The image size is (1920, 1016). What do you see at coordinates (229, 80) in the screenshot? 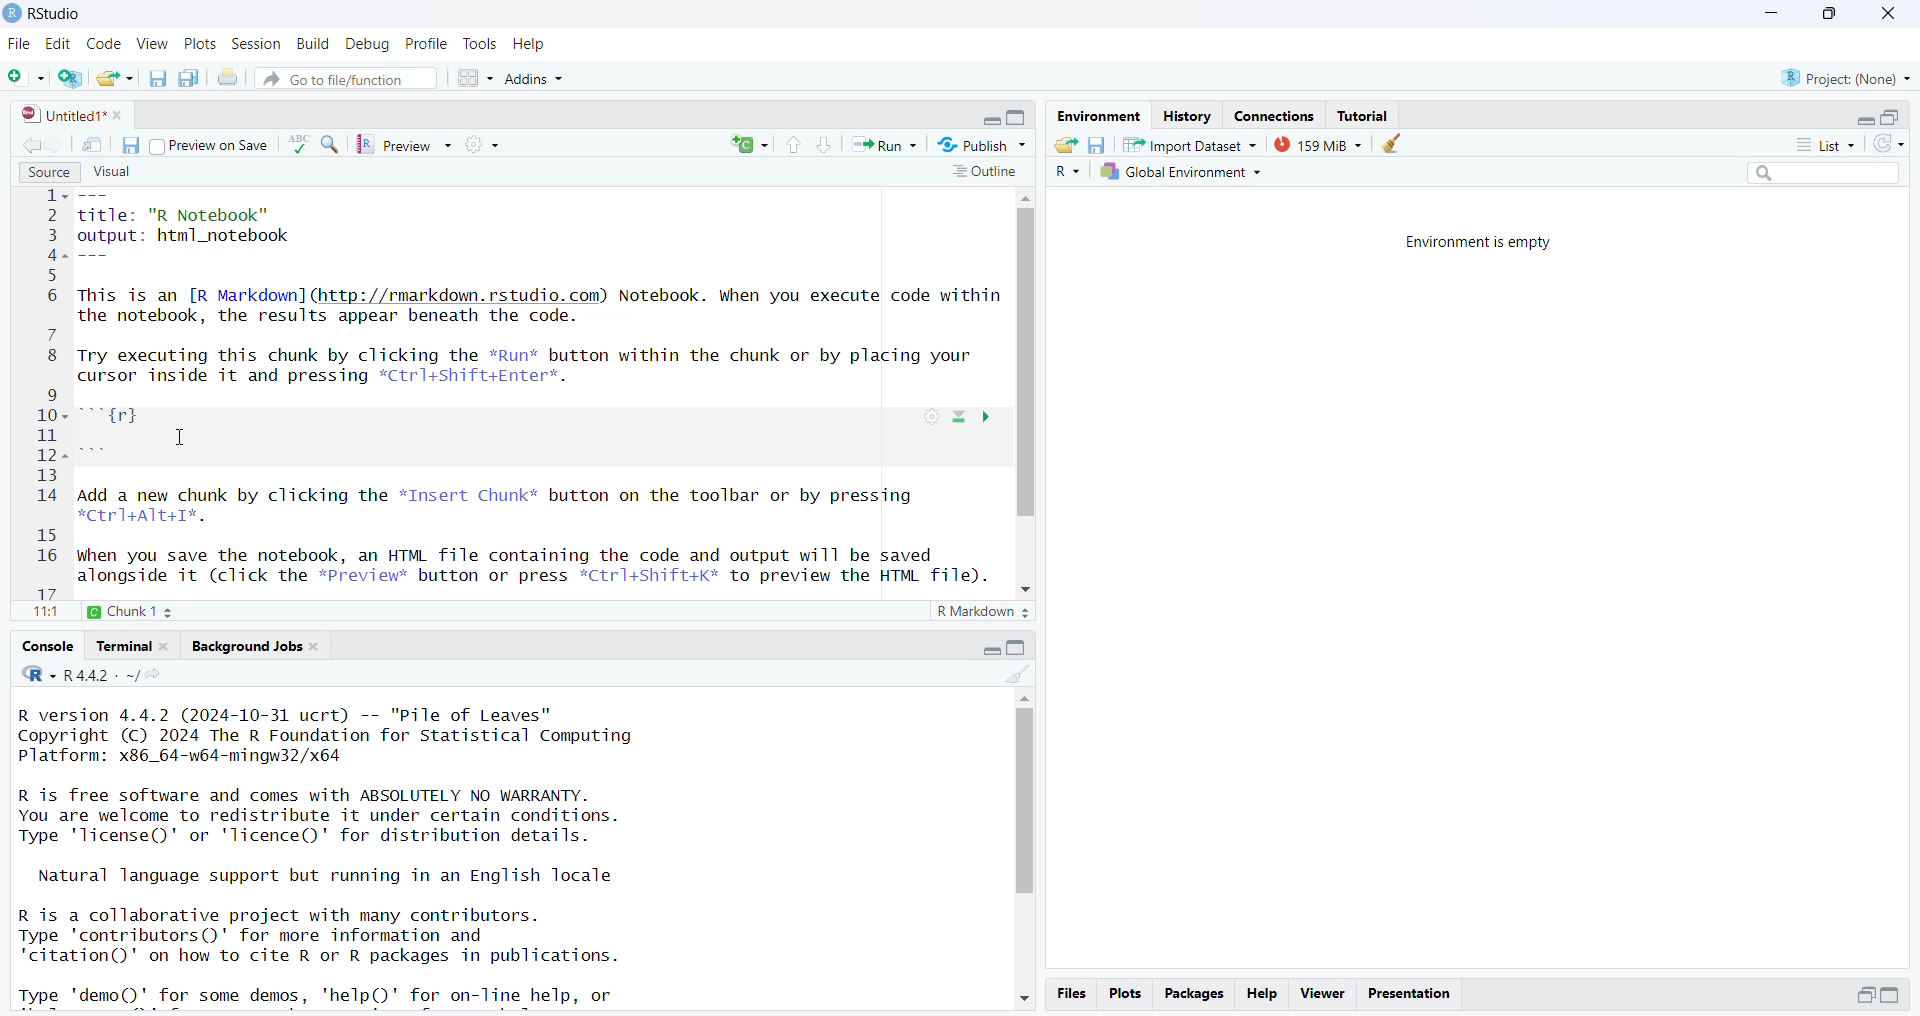
I see `print current file` at bounding box center [229, 80].